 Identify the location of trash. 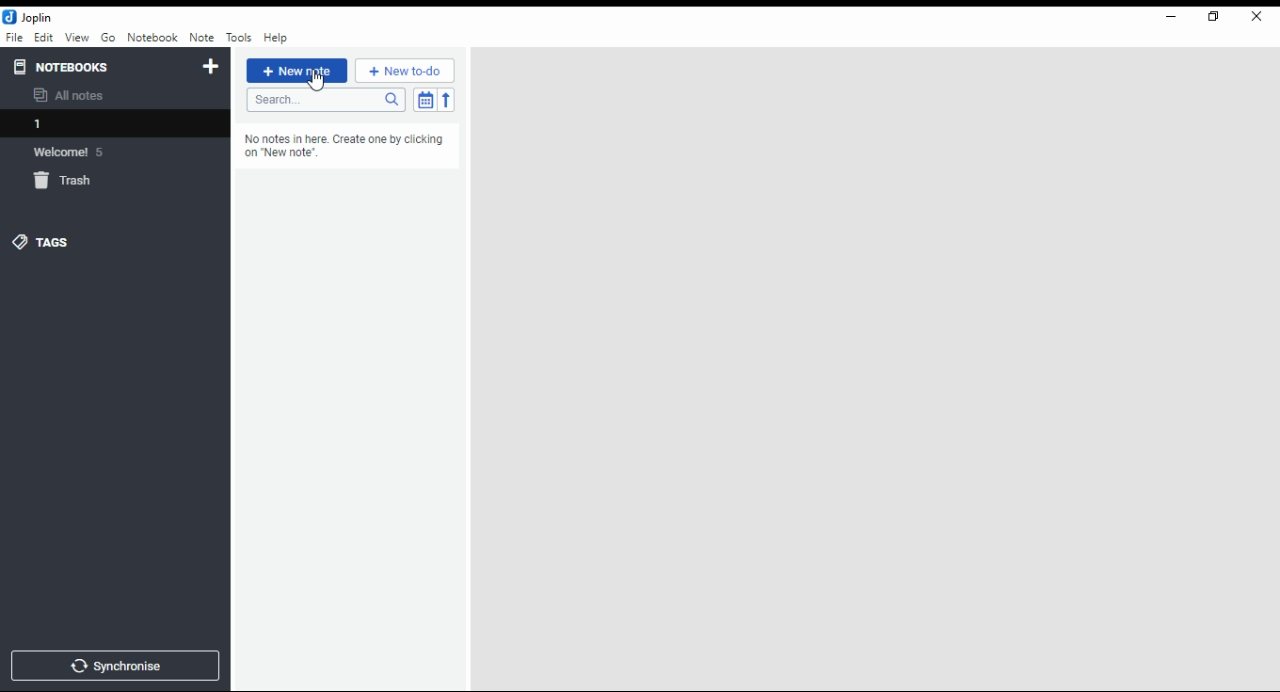
(66, 181).